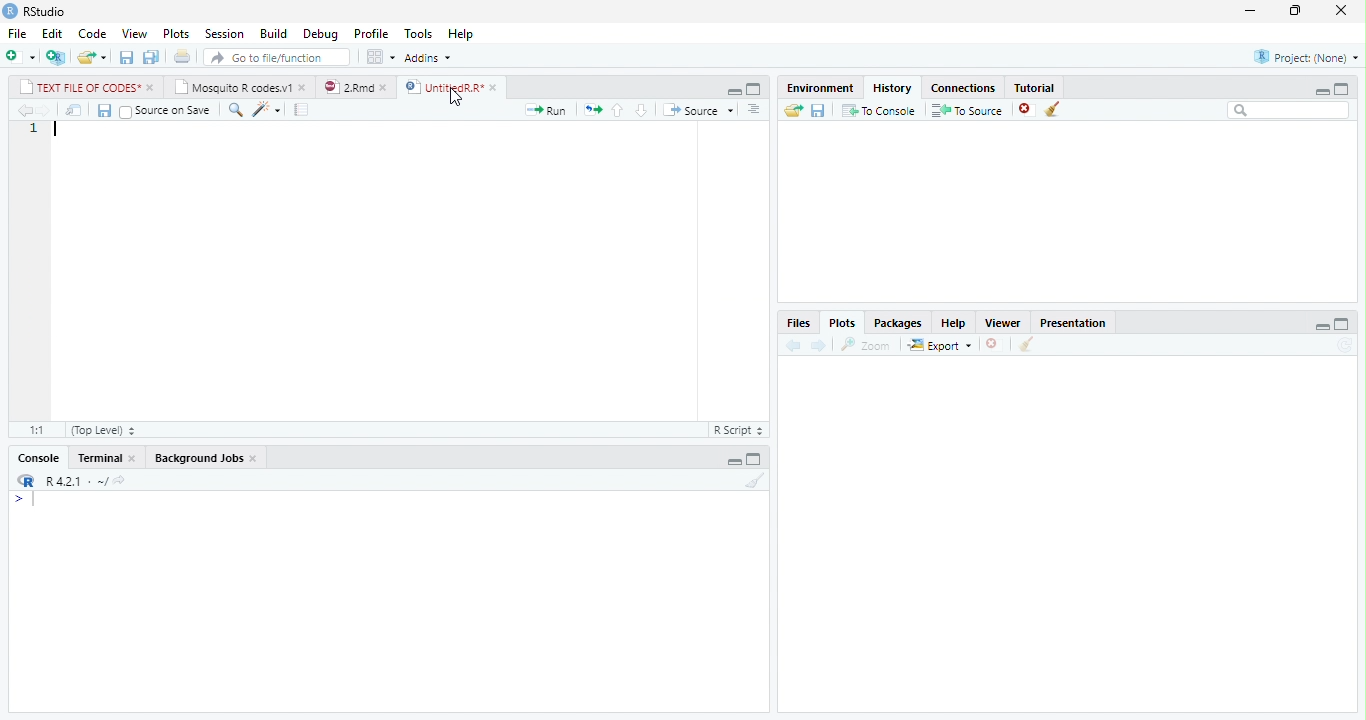 The image size is (1366, 720). I want to click on Packages, so click(895, 324).